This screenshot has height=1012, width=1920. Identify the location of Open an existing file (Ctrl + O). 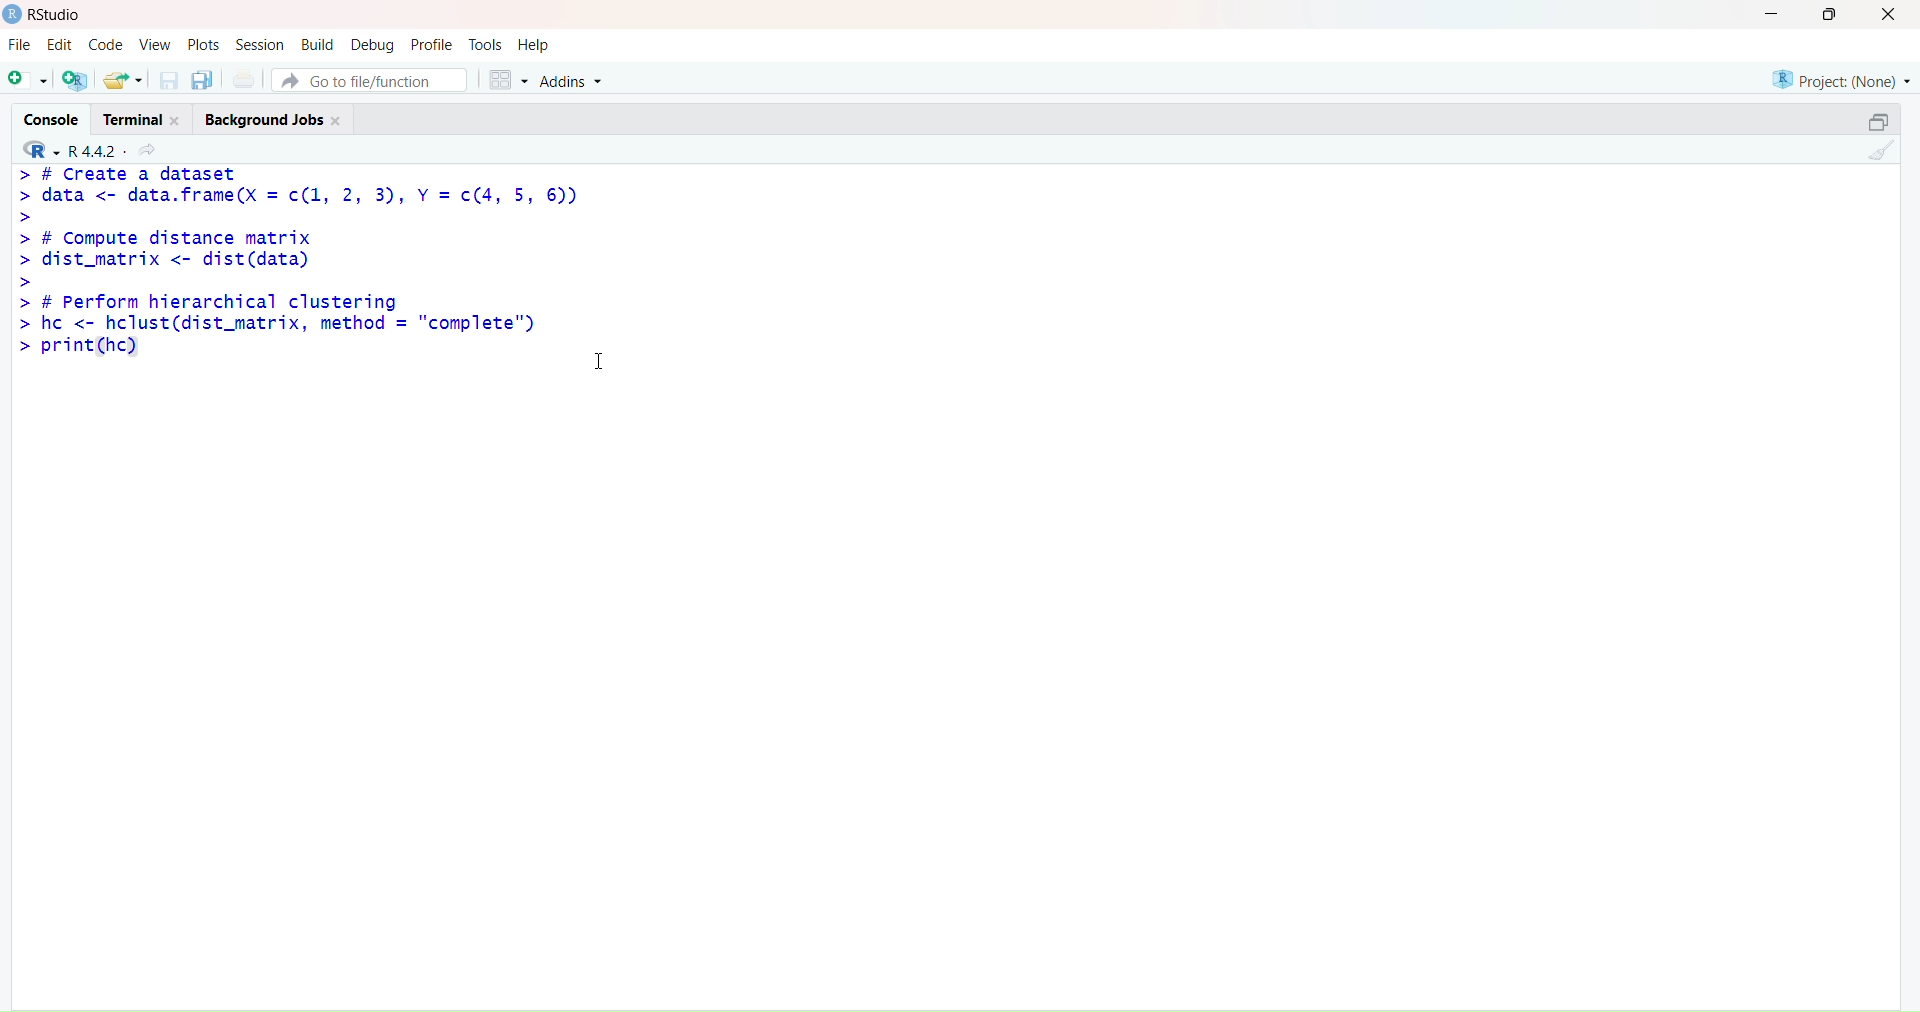
(123, 78).